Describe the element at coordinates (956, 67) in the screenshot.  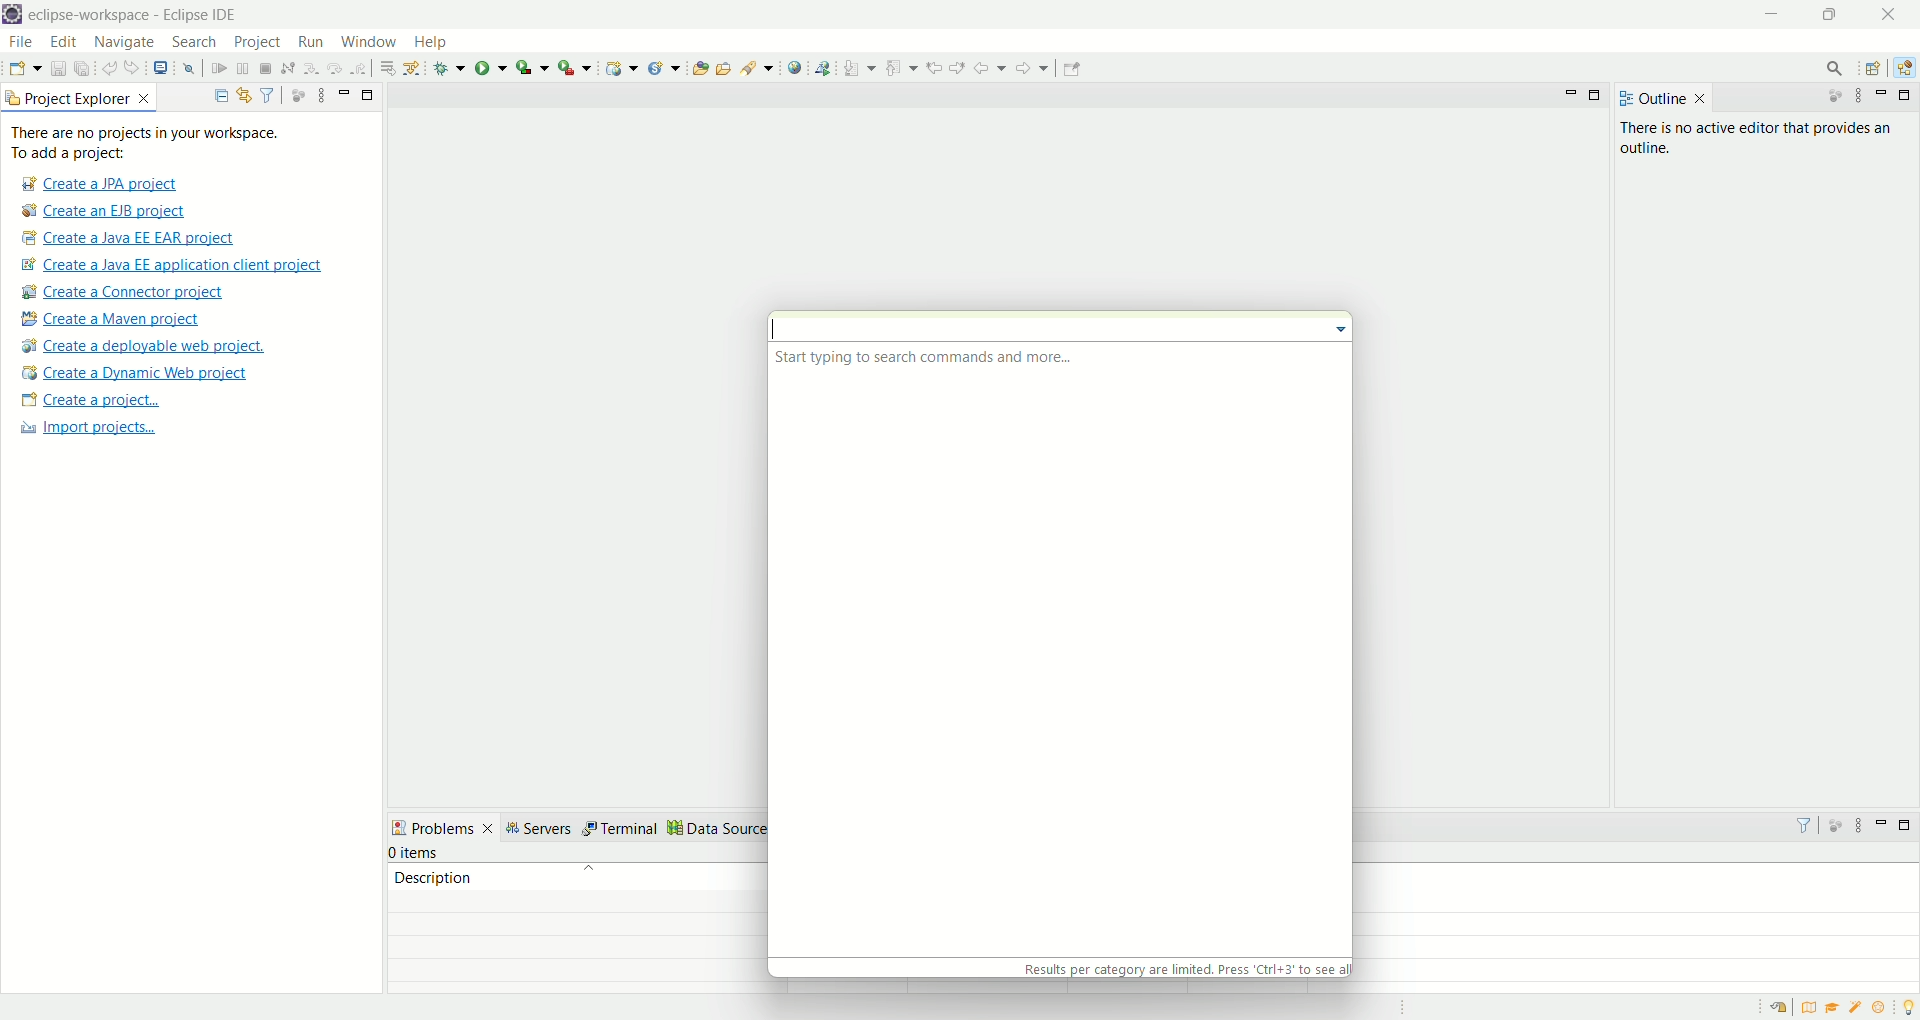
I see `next edit location` at that location.